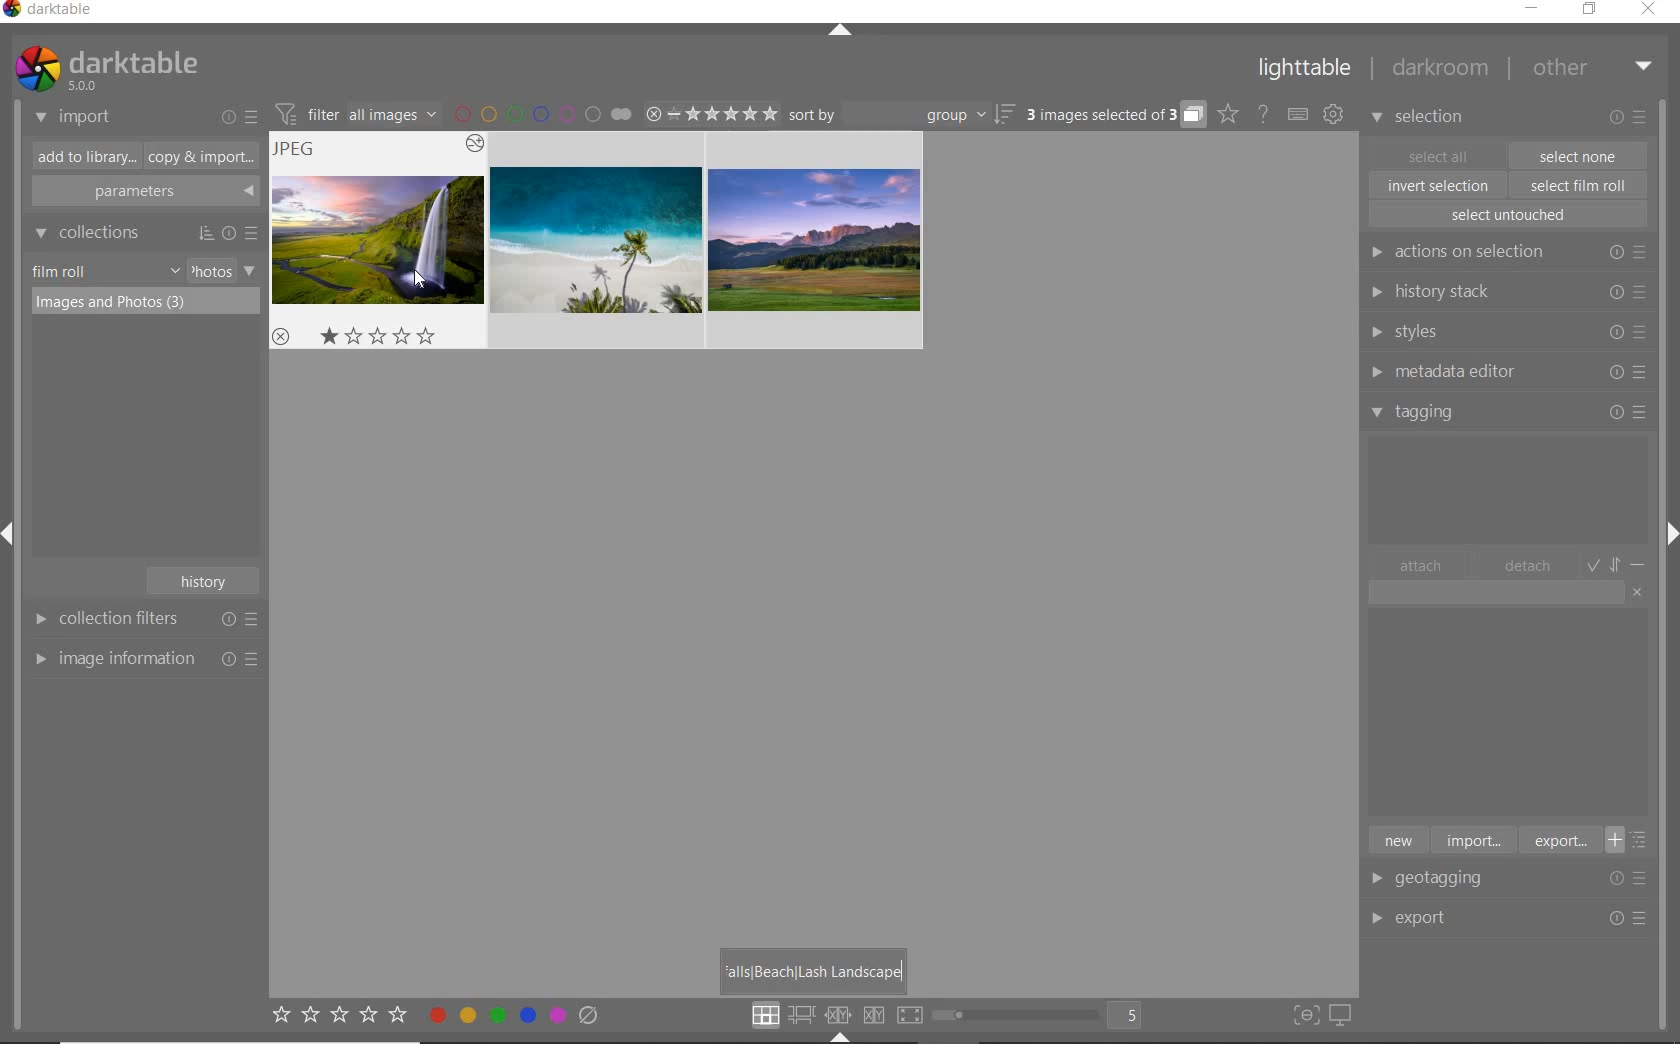 This screenshot has height=1044, width=1680. What do you see at coordinates (1445, 880) in the screenshot?
I see `geotagging` at bounding box center [1445, 880].